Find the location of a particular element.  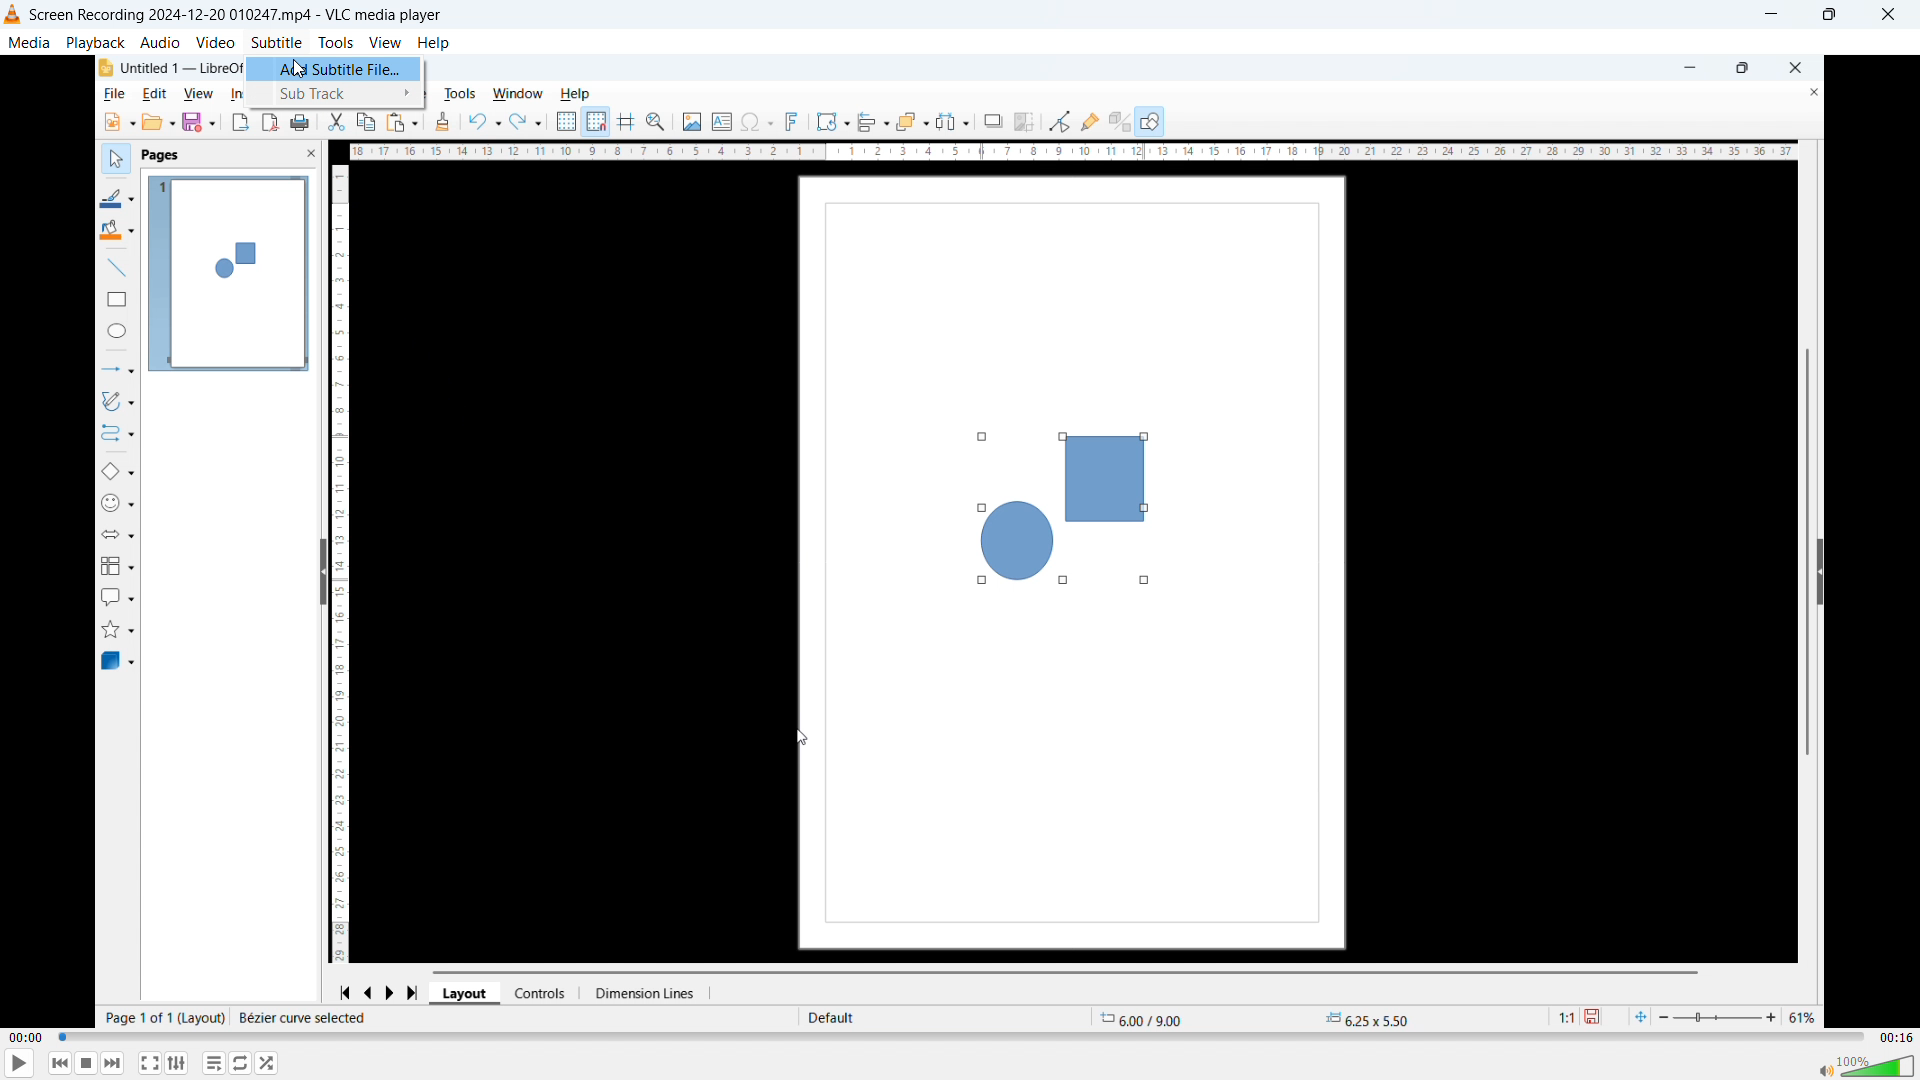

text box is located at coordinates (721, 119).